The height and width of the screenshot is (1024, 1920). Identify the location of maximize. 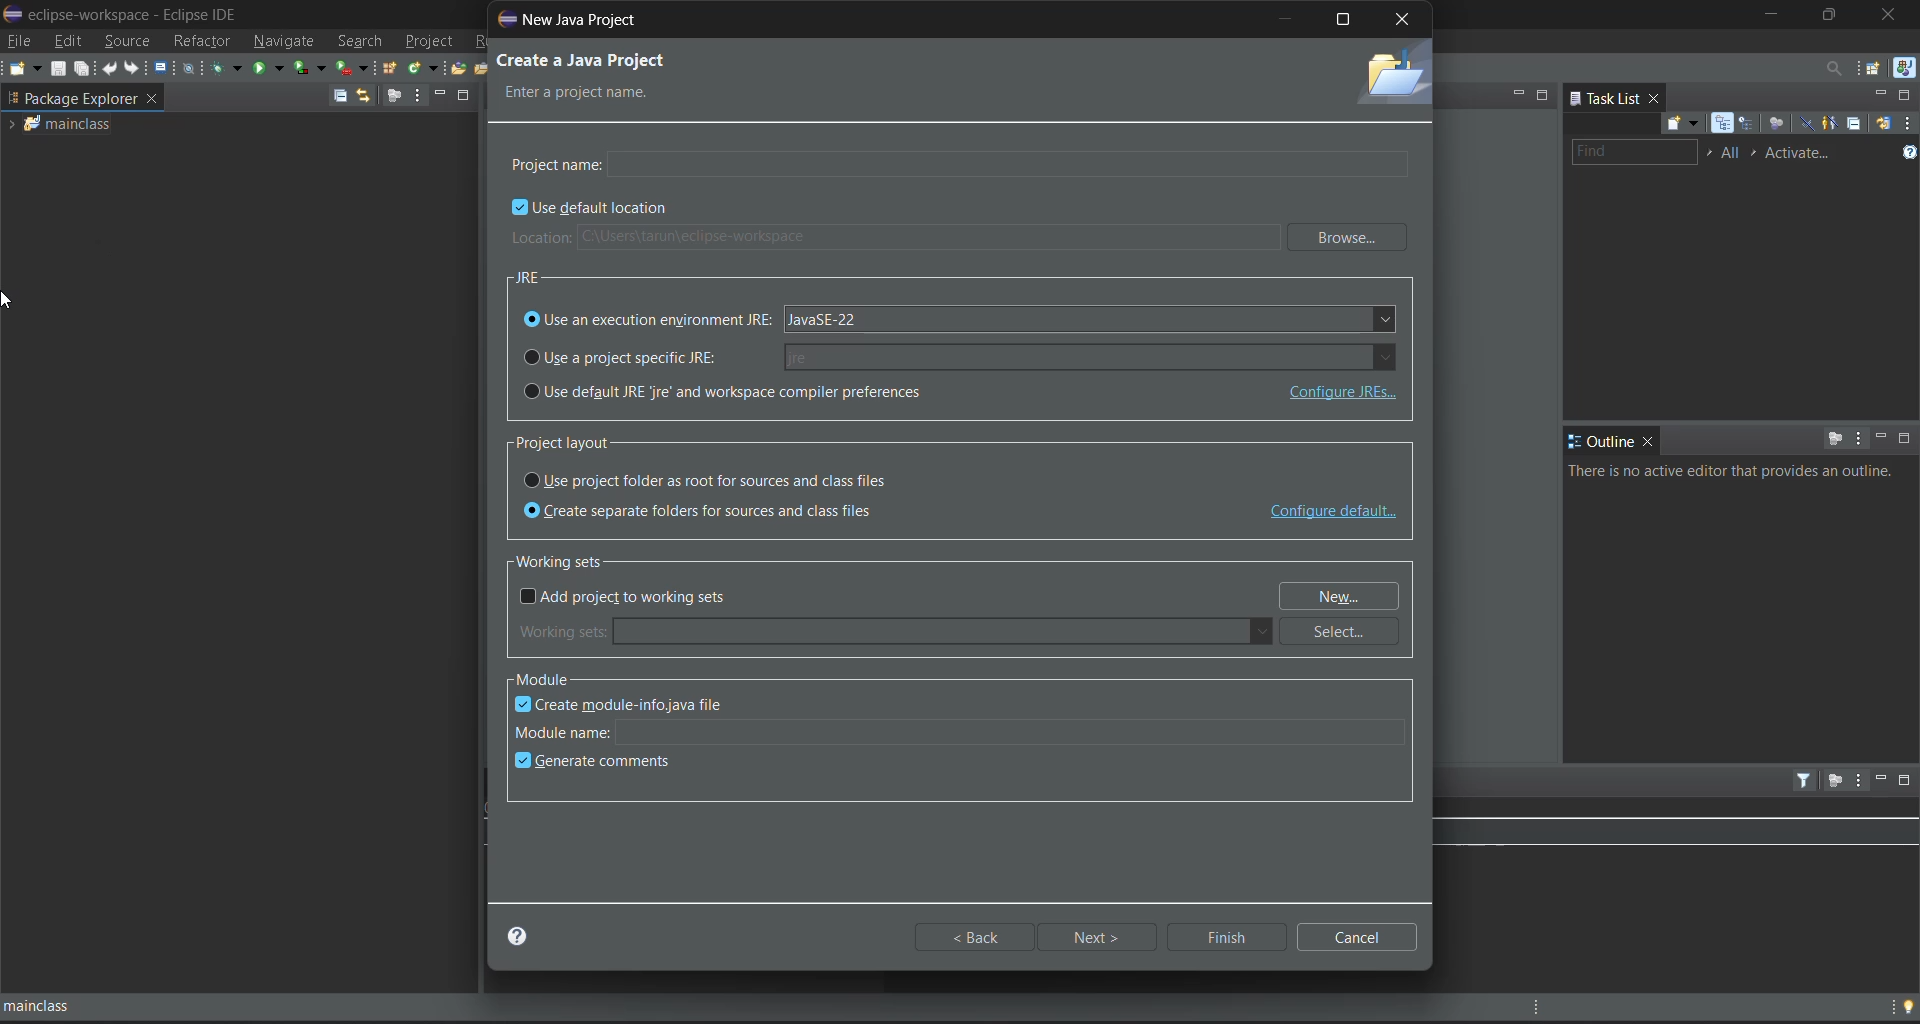
(1345, 19).